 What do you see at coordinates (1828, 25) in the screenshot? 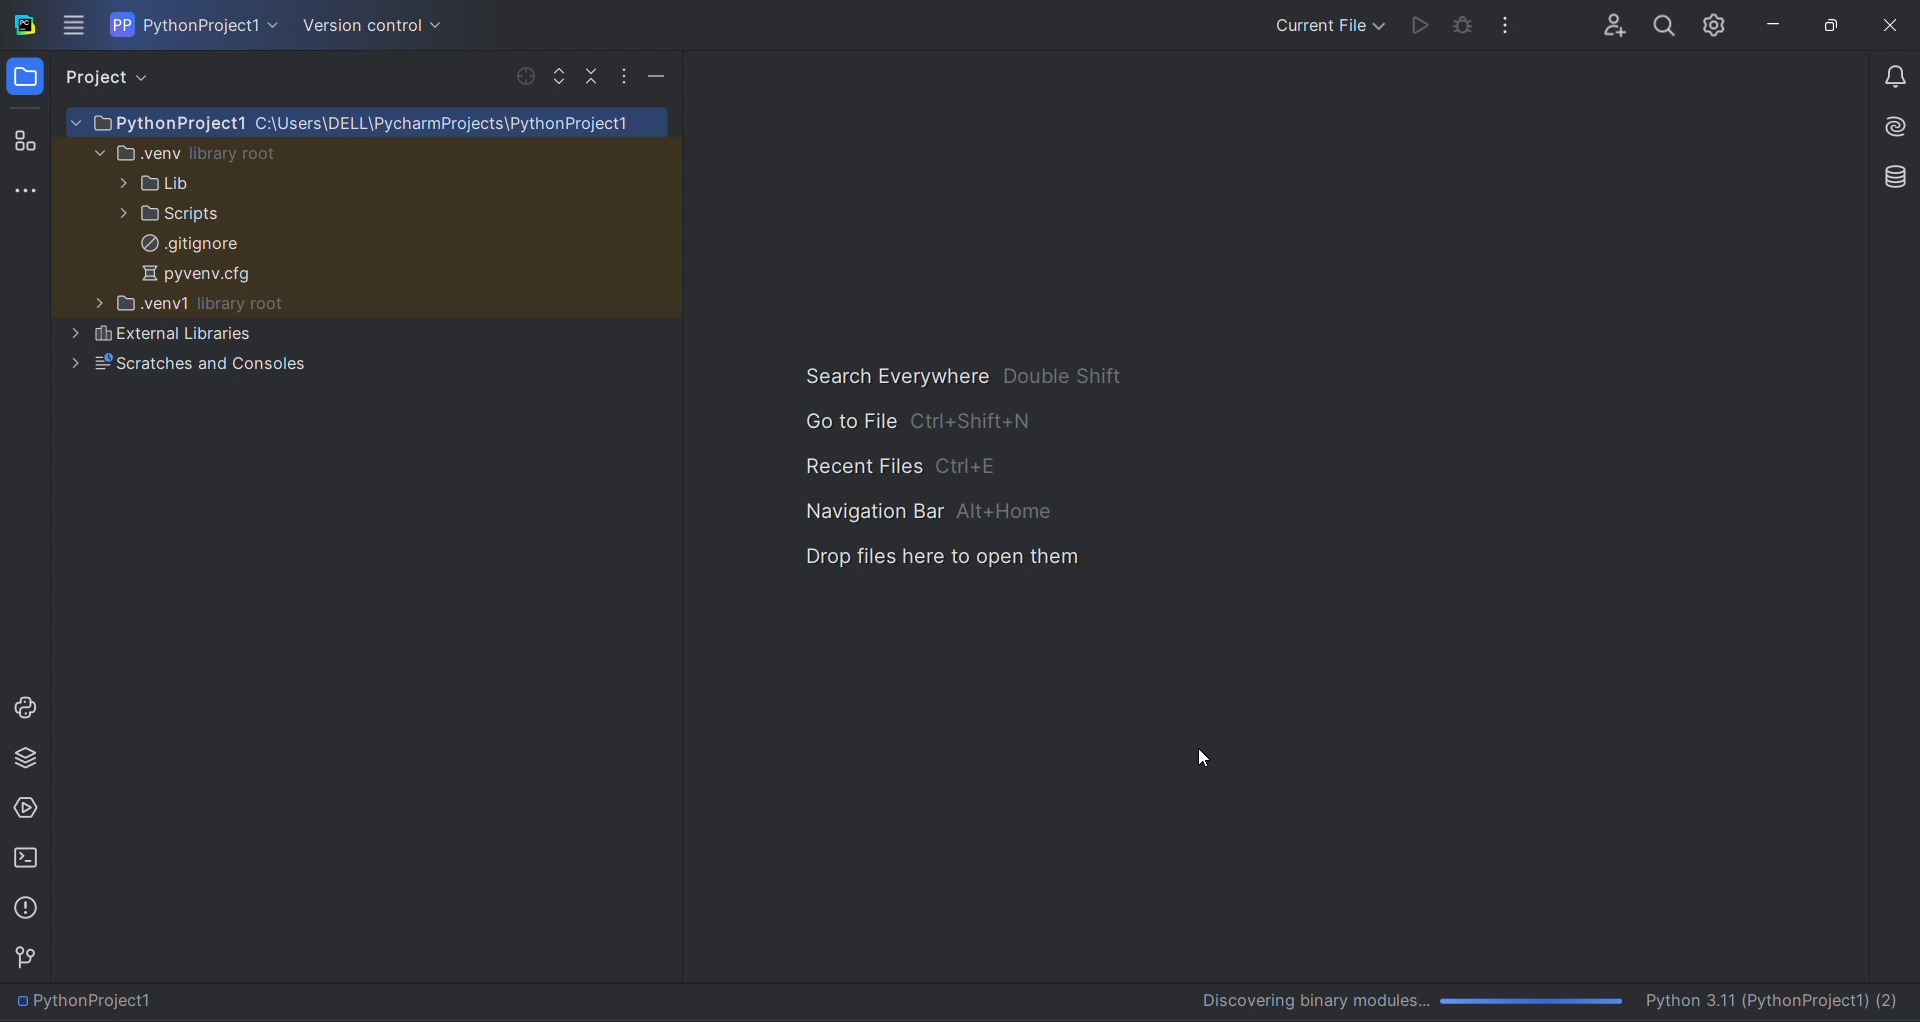
I see `maximize` at bounding box center [1828, 25].